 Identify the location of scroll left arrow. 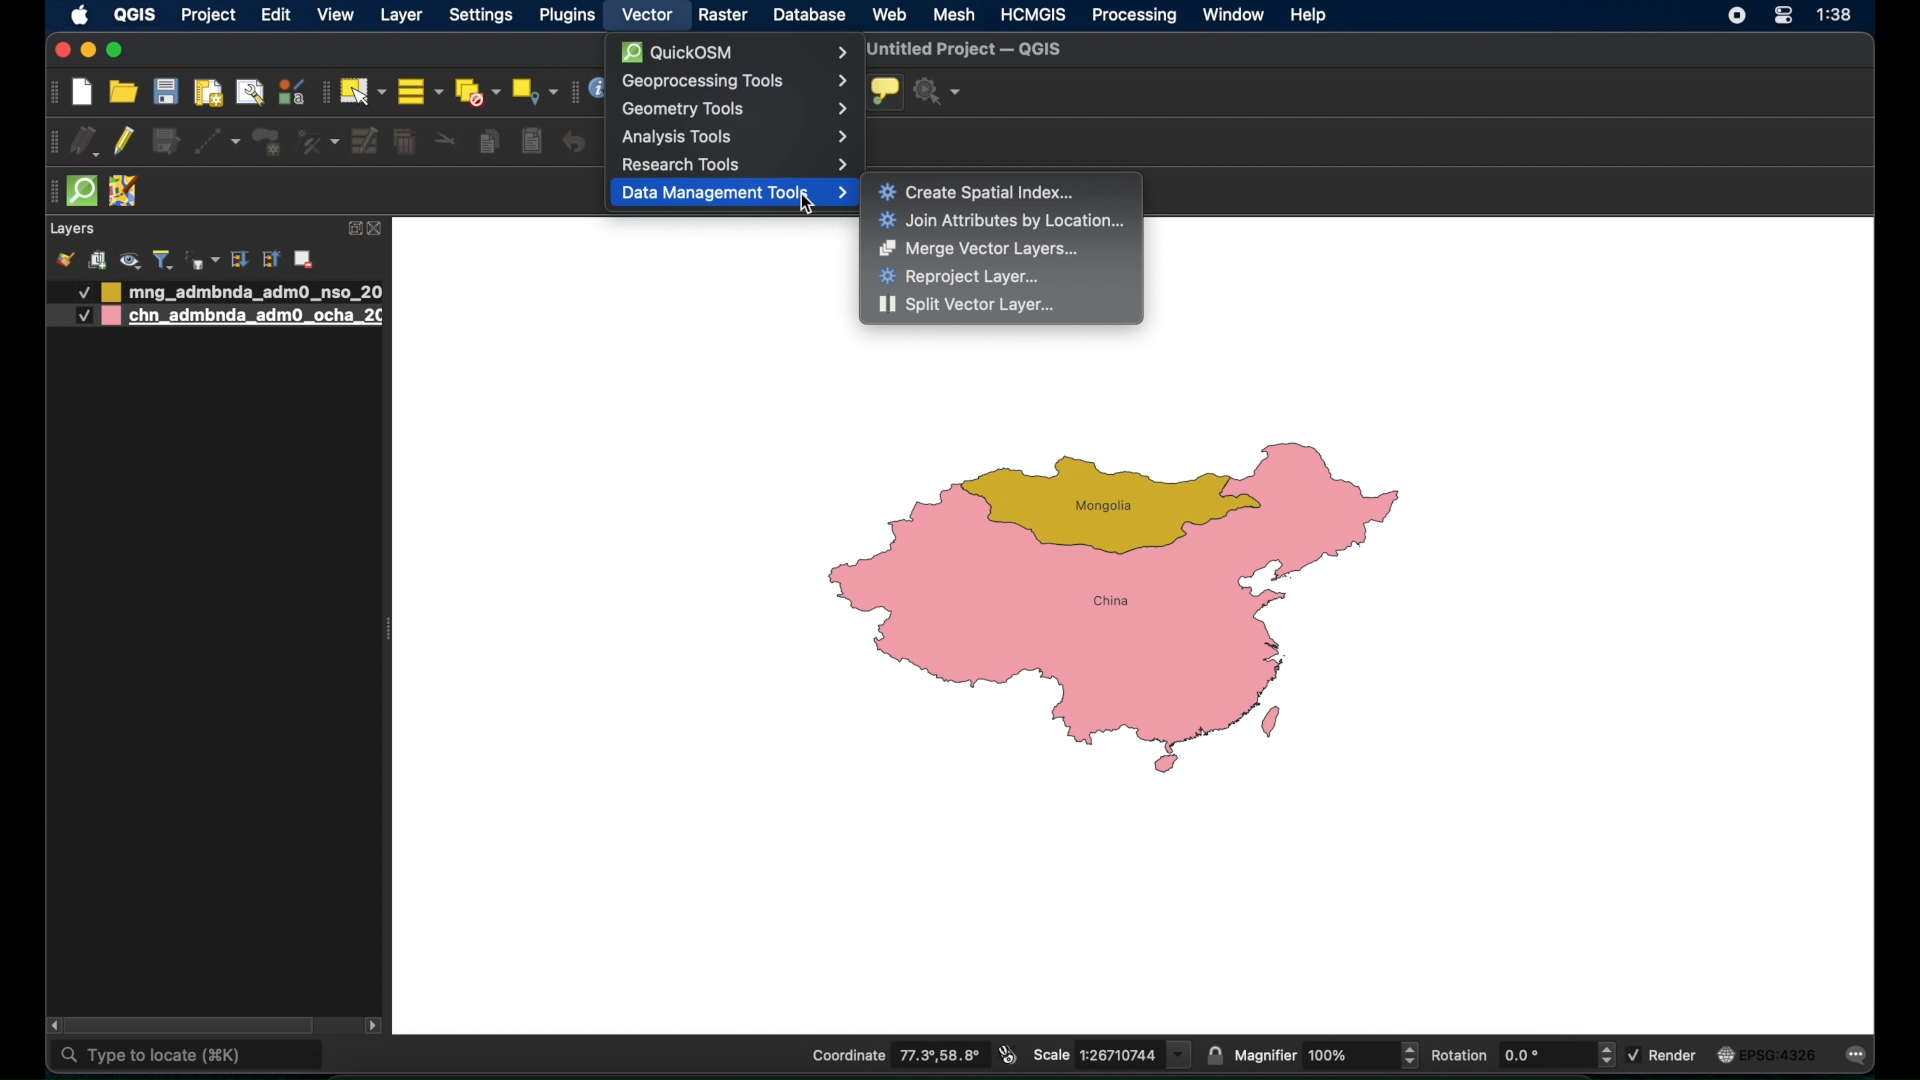
(53, 1025).